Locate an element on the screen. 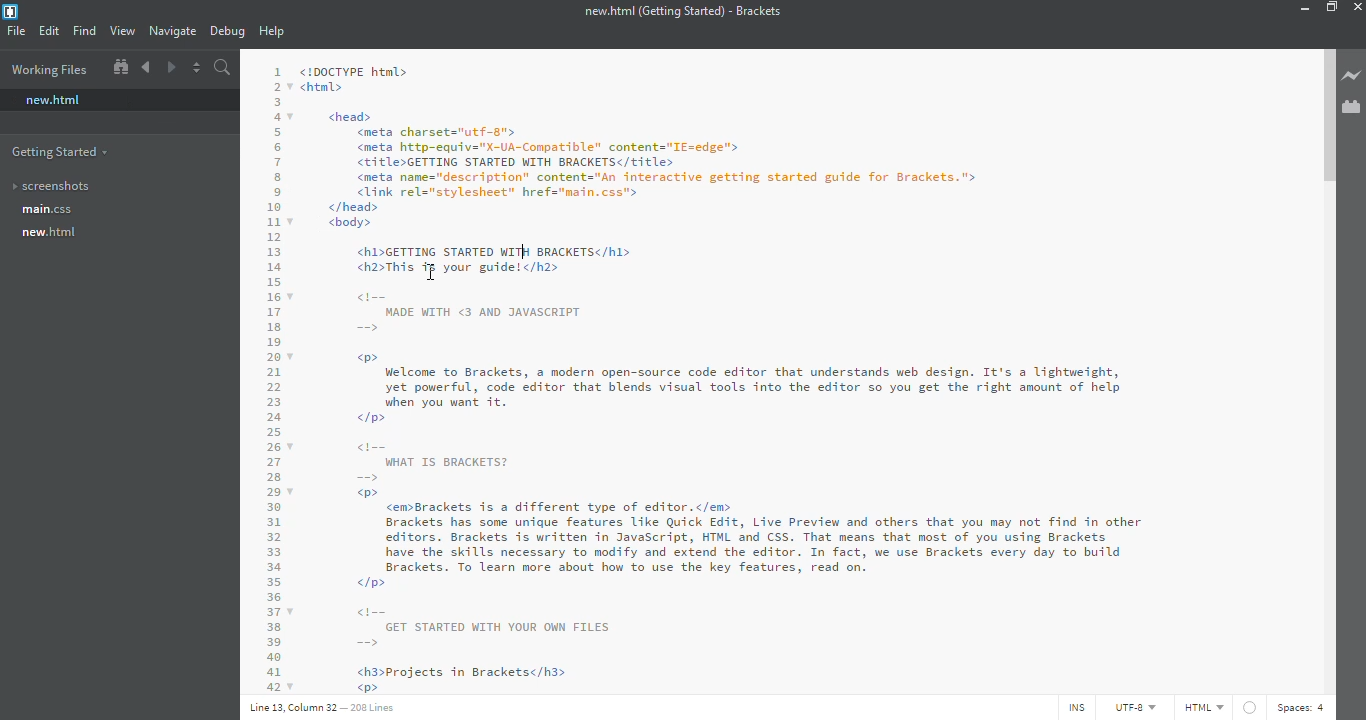 Image resolution: width=1366 pixels, height=720 pixels. line 13, column 31- 208 lines is located at coordinates (327, 710).